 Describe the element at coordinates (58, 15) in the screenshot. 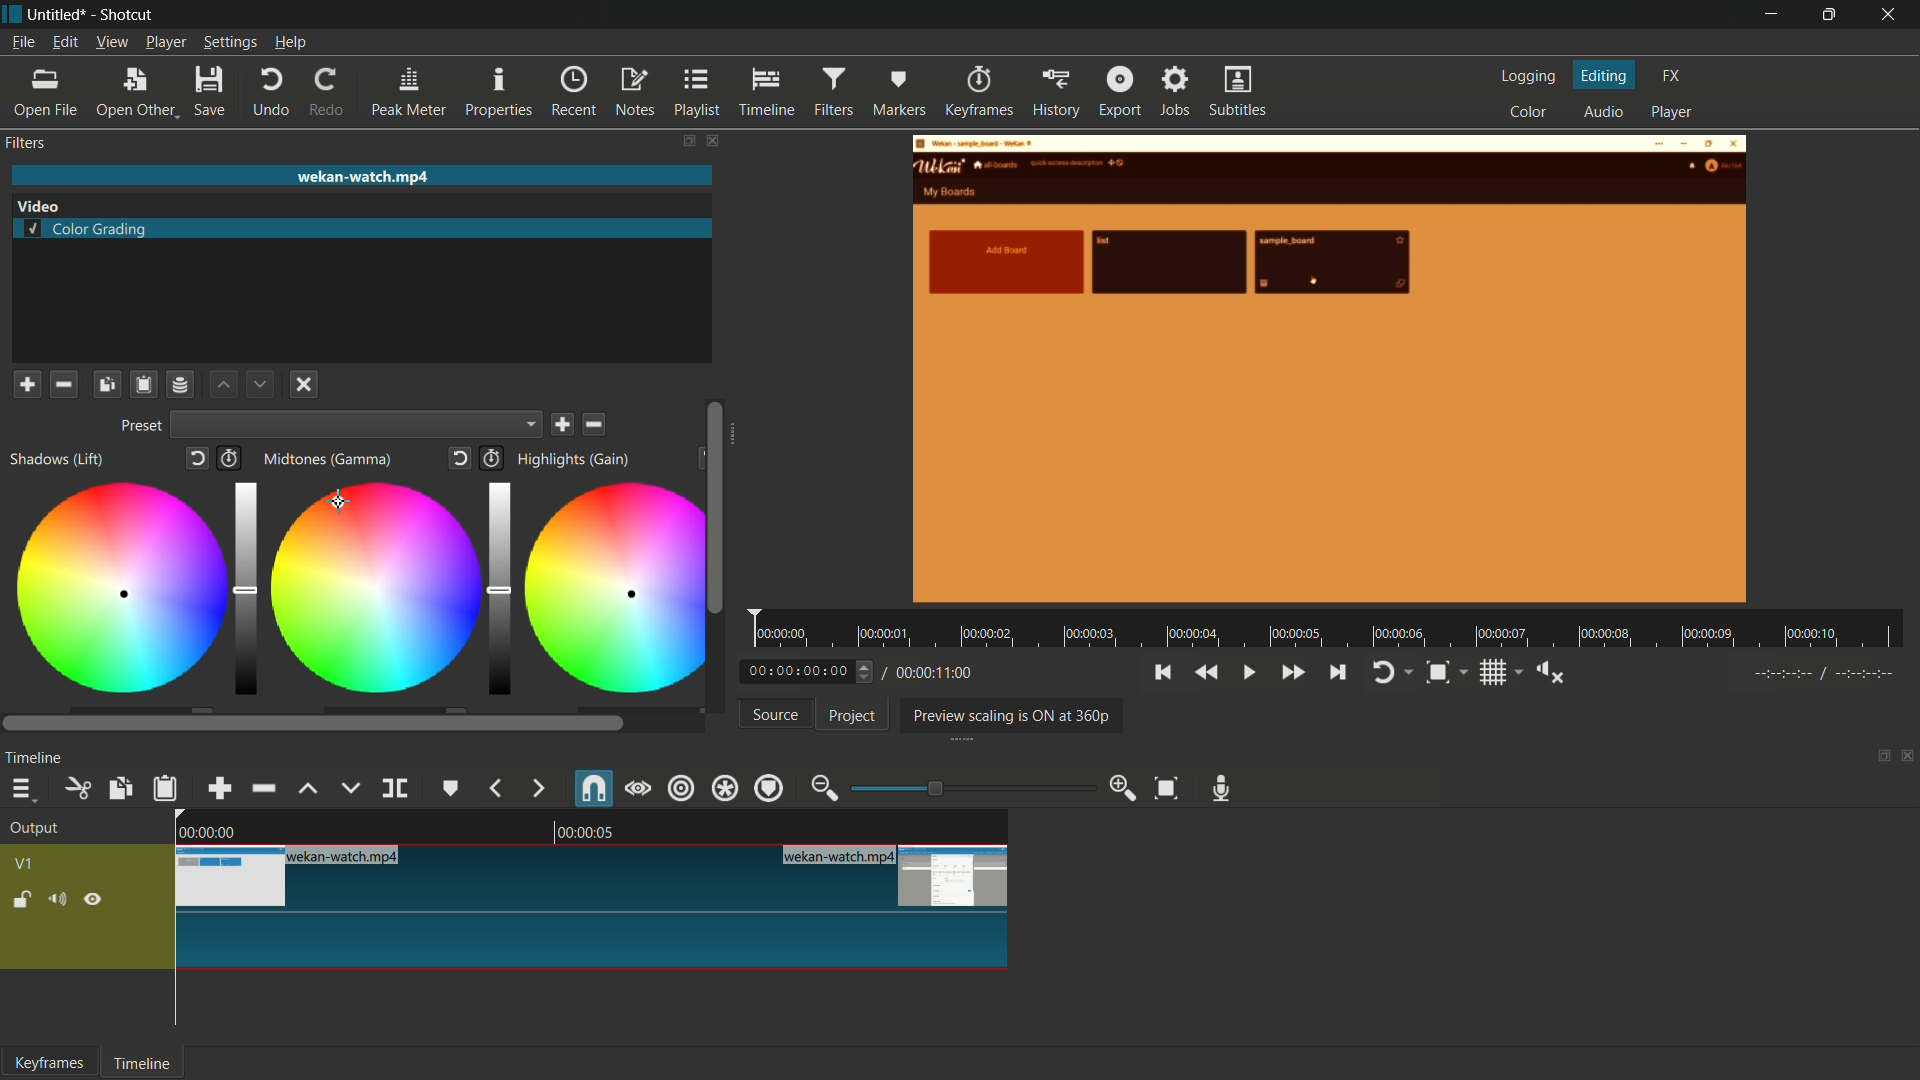

I see `project name` at that location.